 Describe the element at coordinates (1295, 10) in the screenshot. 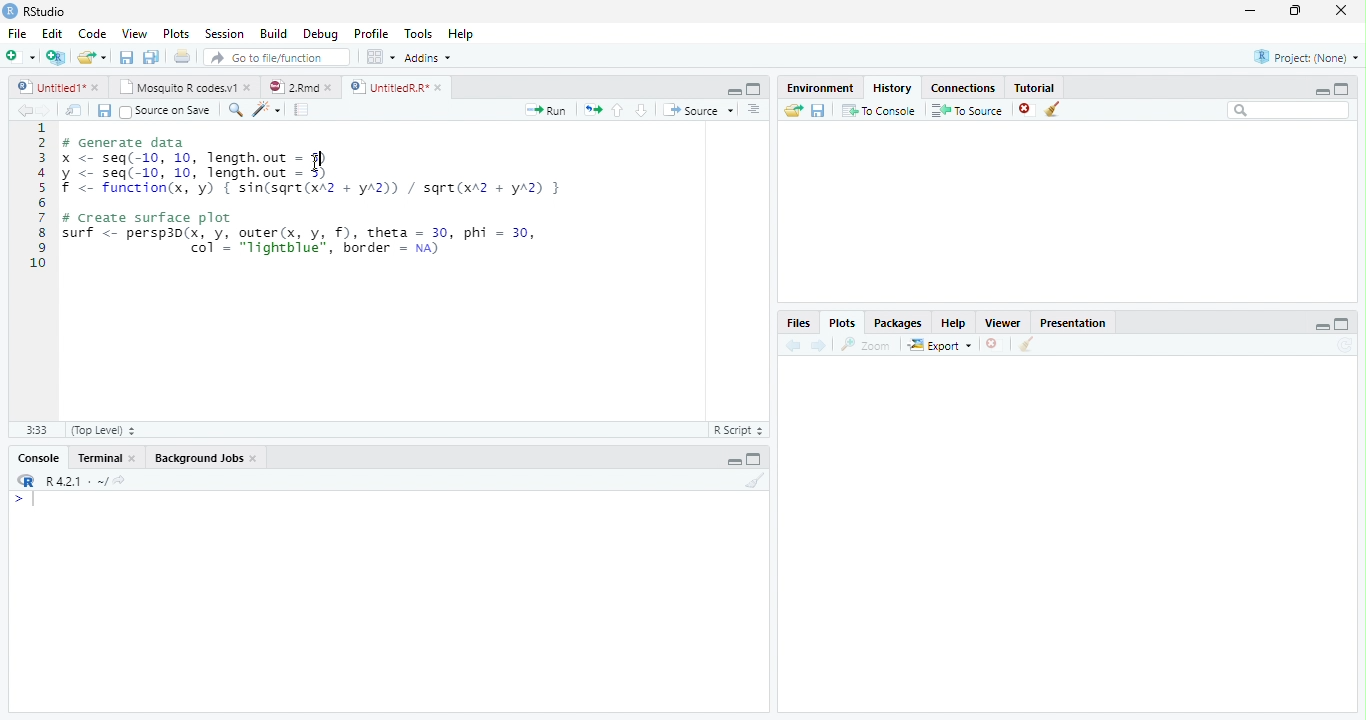

I see `restore` at that location.